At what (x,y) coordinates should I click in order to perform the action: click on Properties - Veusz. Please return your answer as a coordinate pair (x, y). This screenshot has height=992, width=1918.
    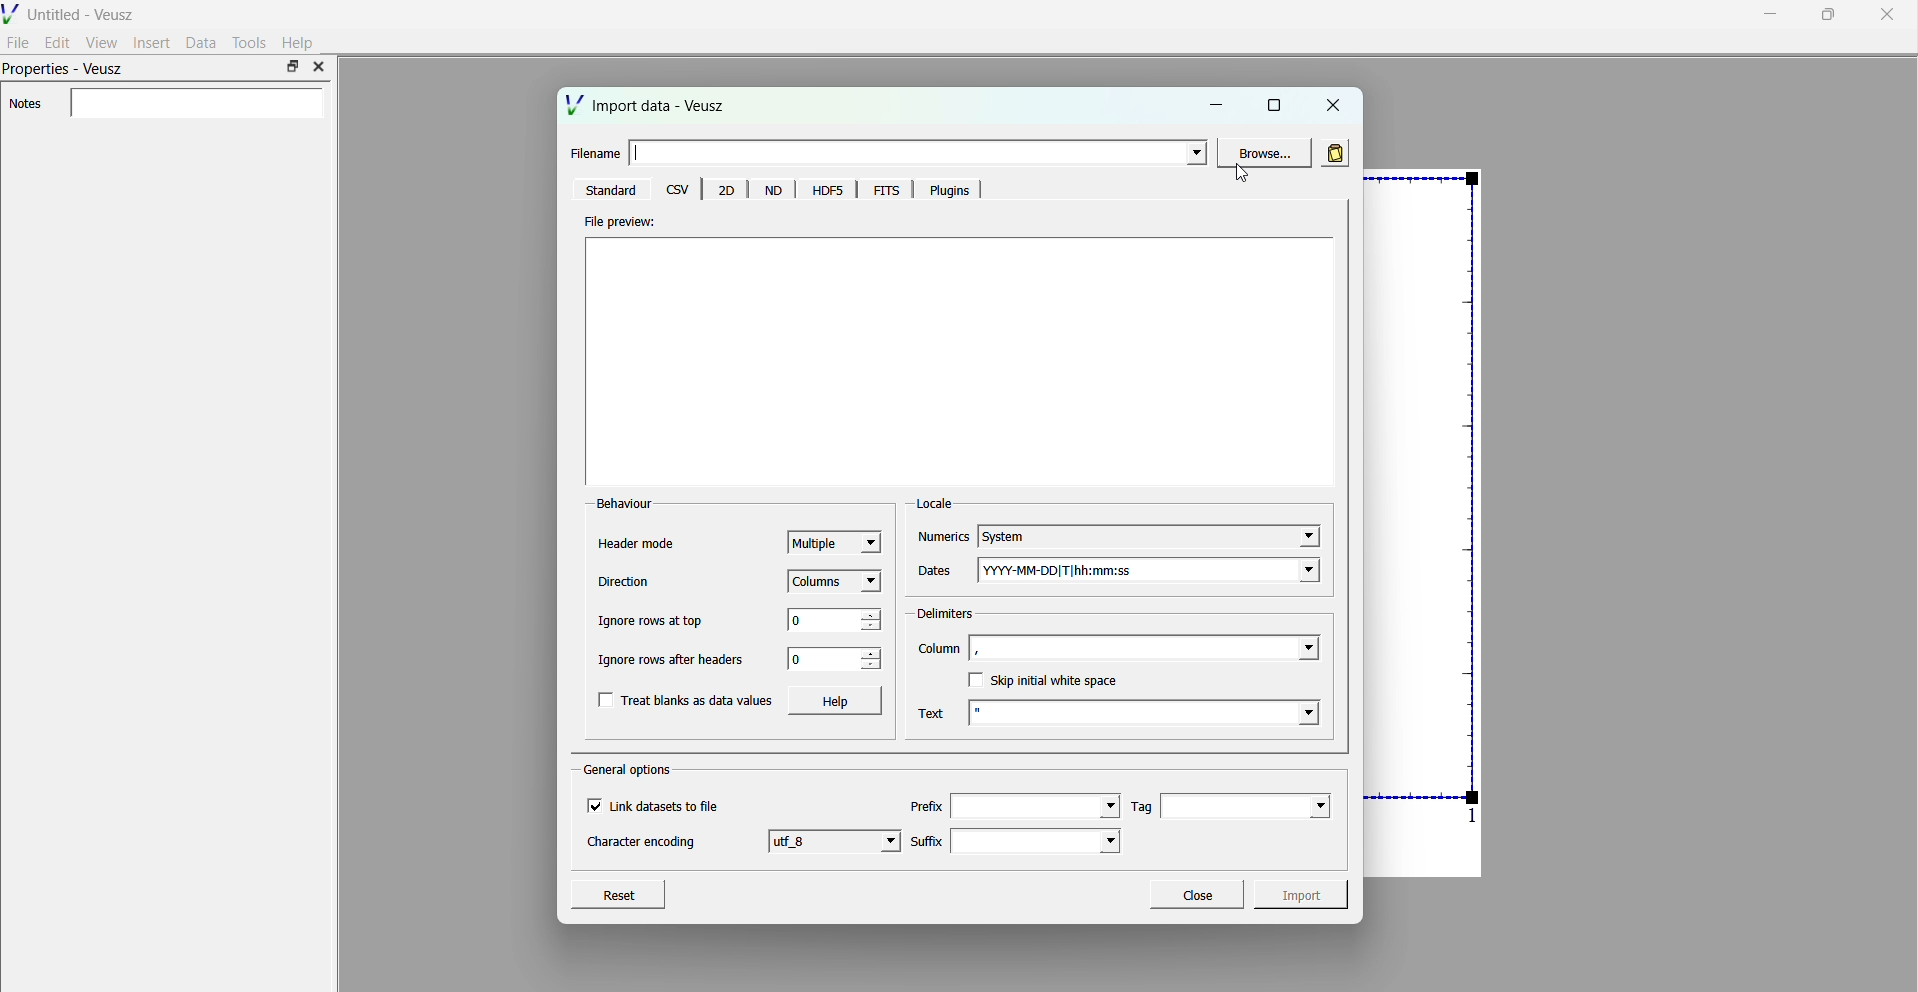
    Looking at the image, I should click on (66, 71).